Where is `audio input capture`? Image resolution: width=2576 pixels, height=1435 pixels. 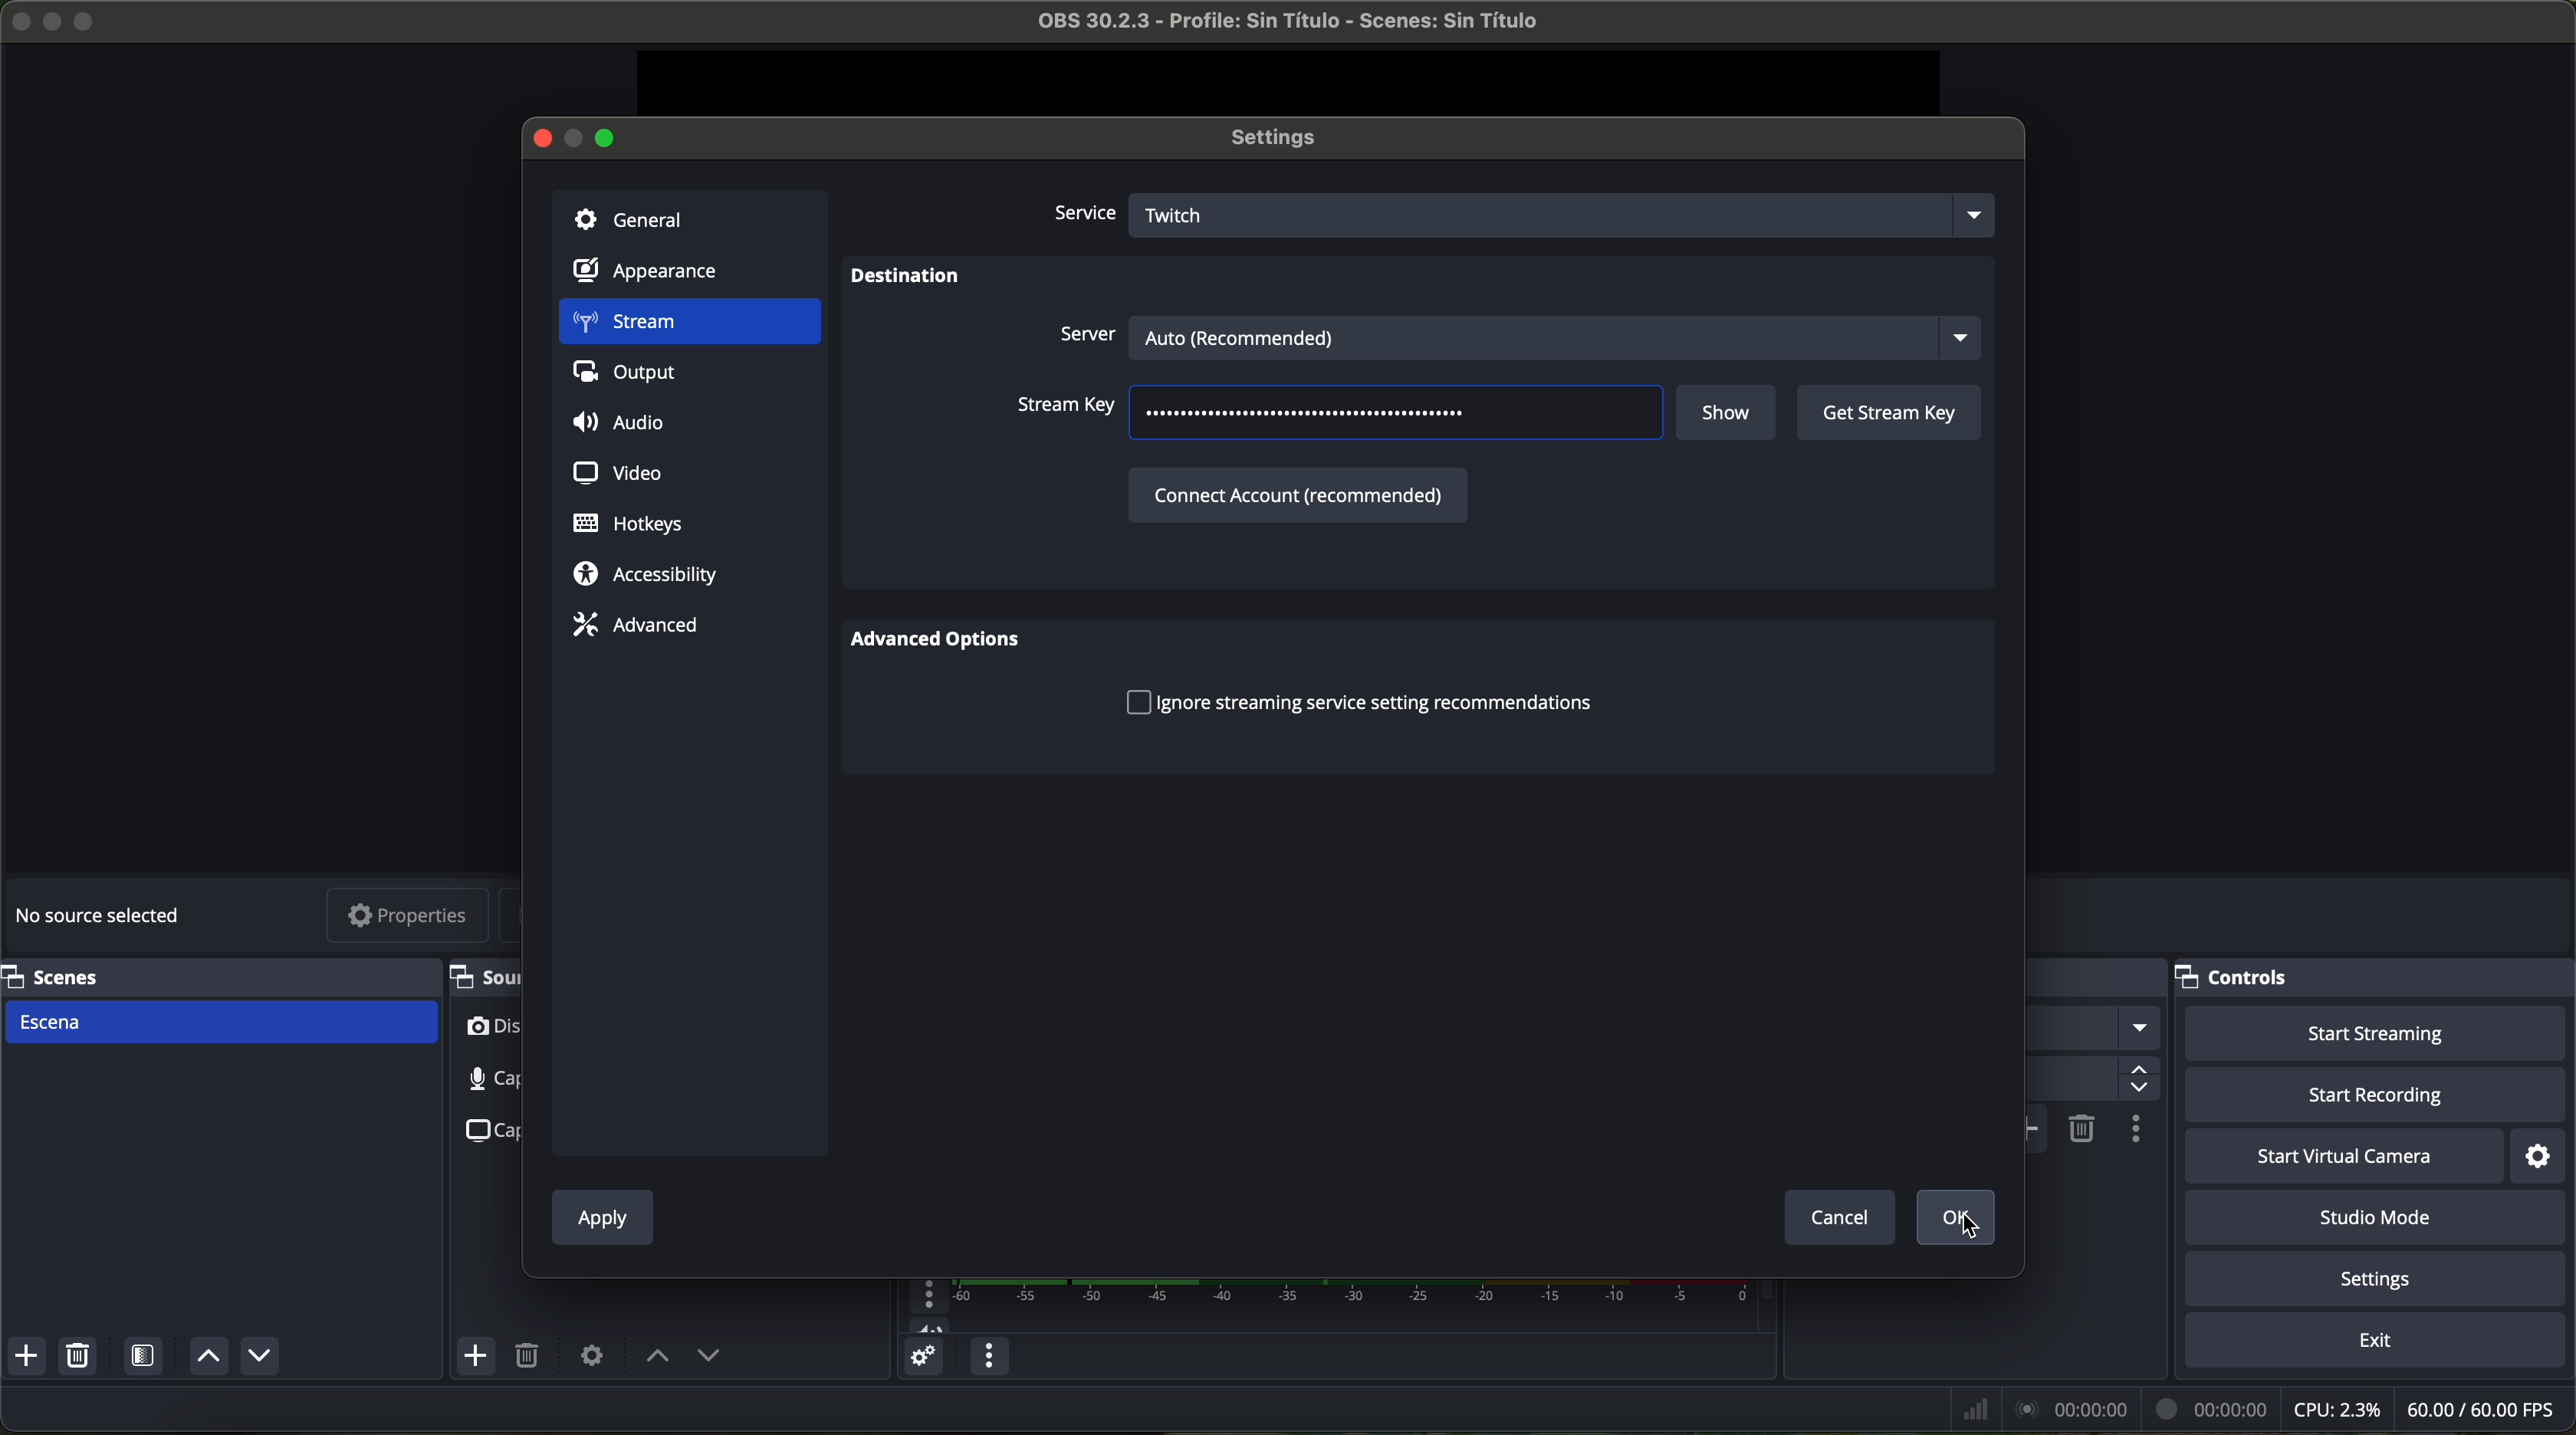 audio input capture is located at coordinates (478, 1079).